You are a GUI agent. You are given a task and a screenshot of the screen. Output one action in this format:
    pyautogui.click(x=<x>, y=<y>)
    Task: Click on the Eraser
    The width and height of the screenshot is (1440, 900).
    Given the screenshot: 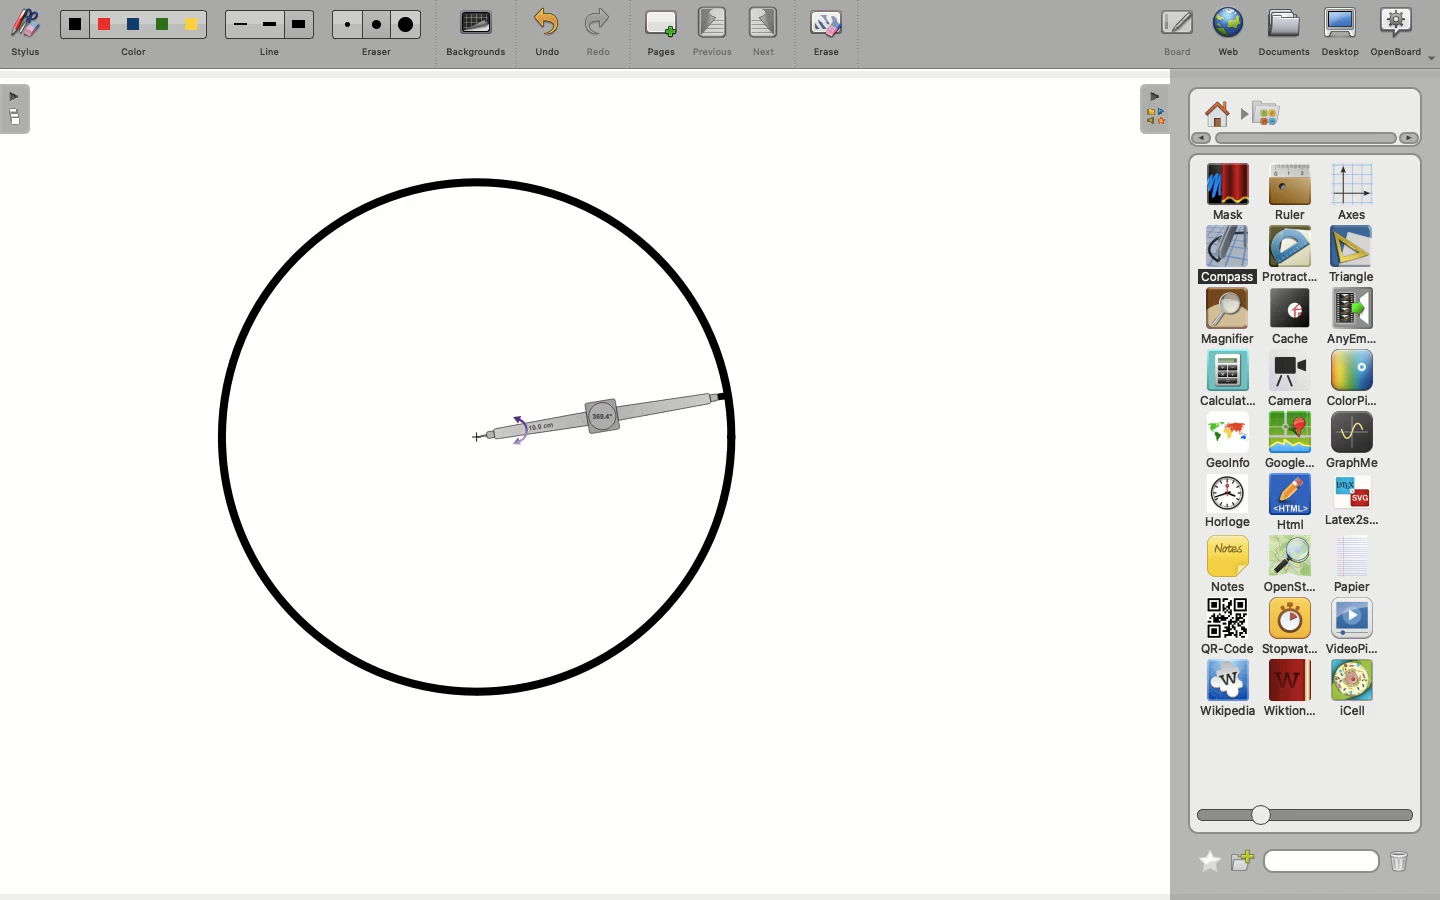 What is the action you would take?
    pyautogui.click(x=377, y=51)
    